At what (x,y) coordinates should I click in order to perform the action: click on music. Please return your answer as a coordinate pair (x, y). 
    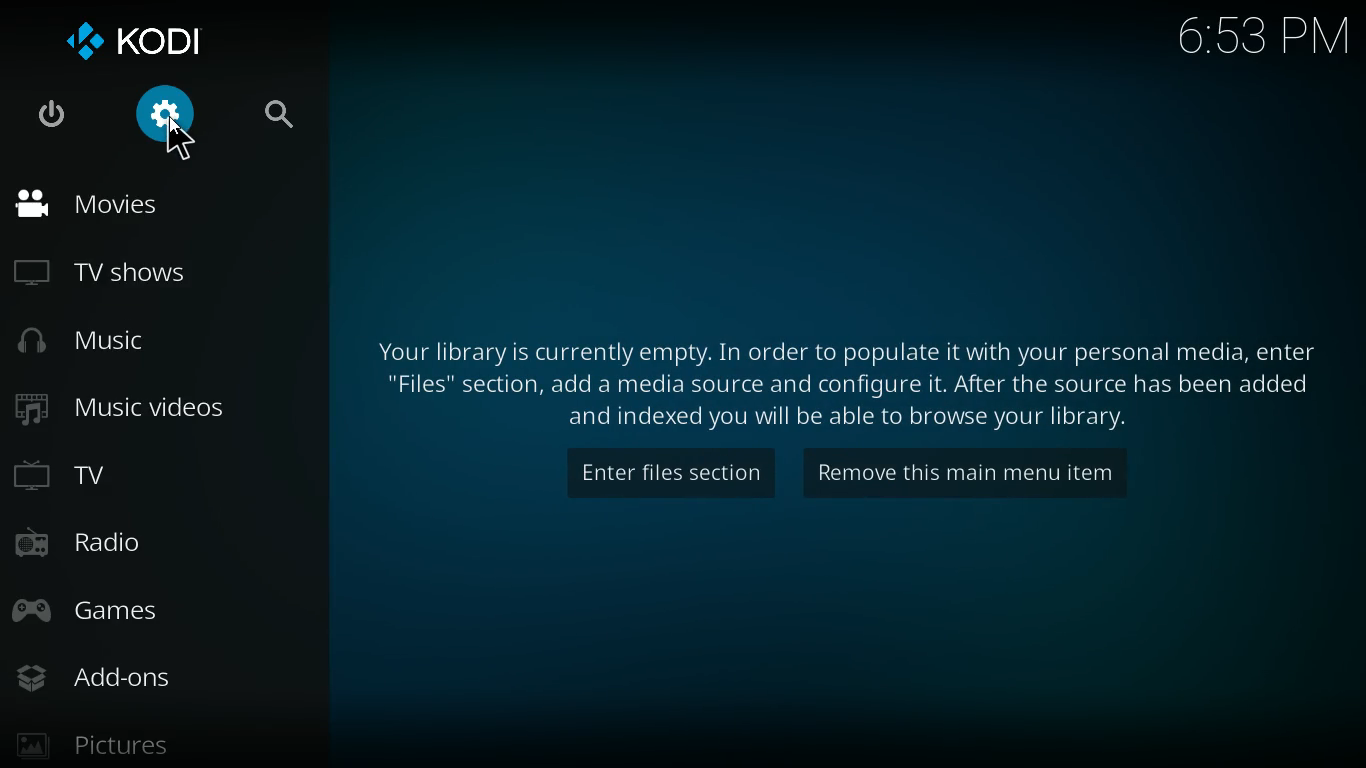
    Looking at the image, I should click on (114, 346).